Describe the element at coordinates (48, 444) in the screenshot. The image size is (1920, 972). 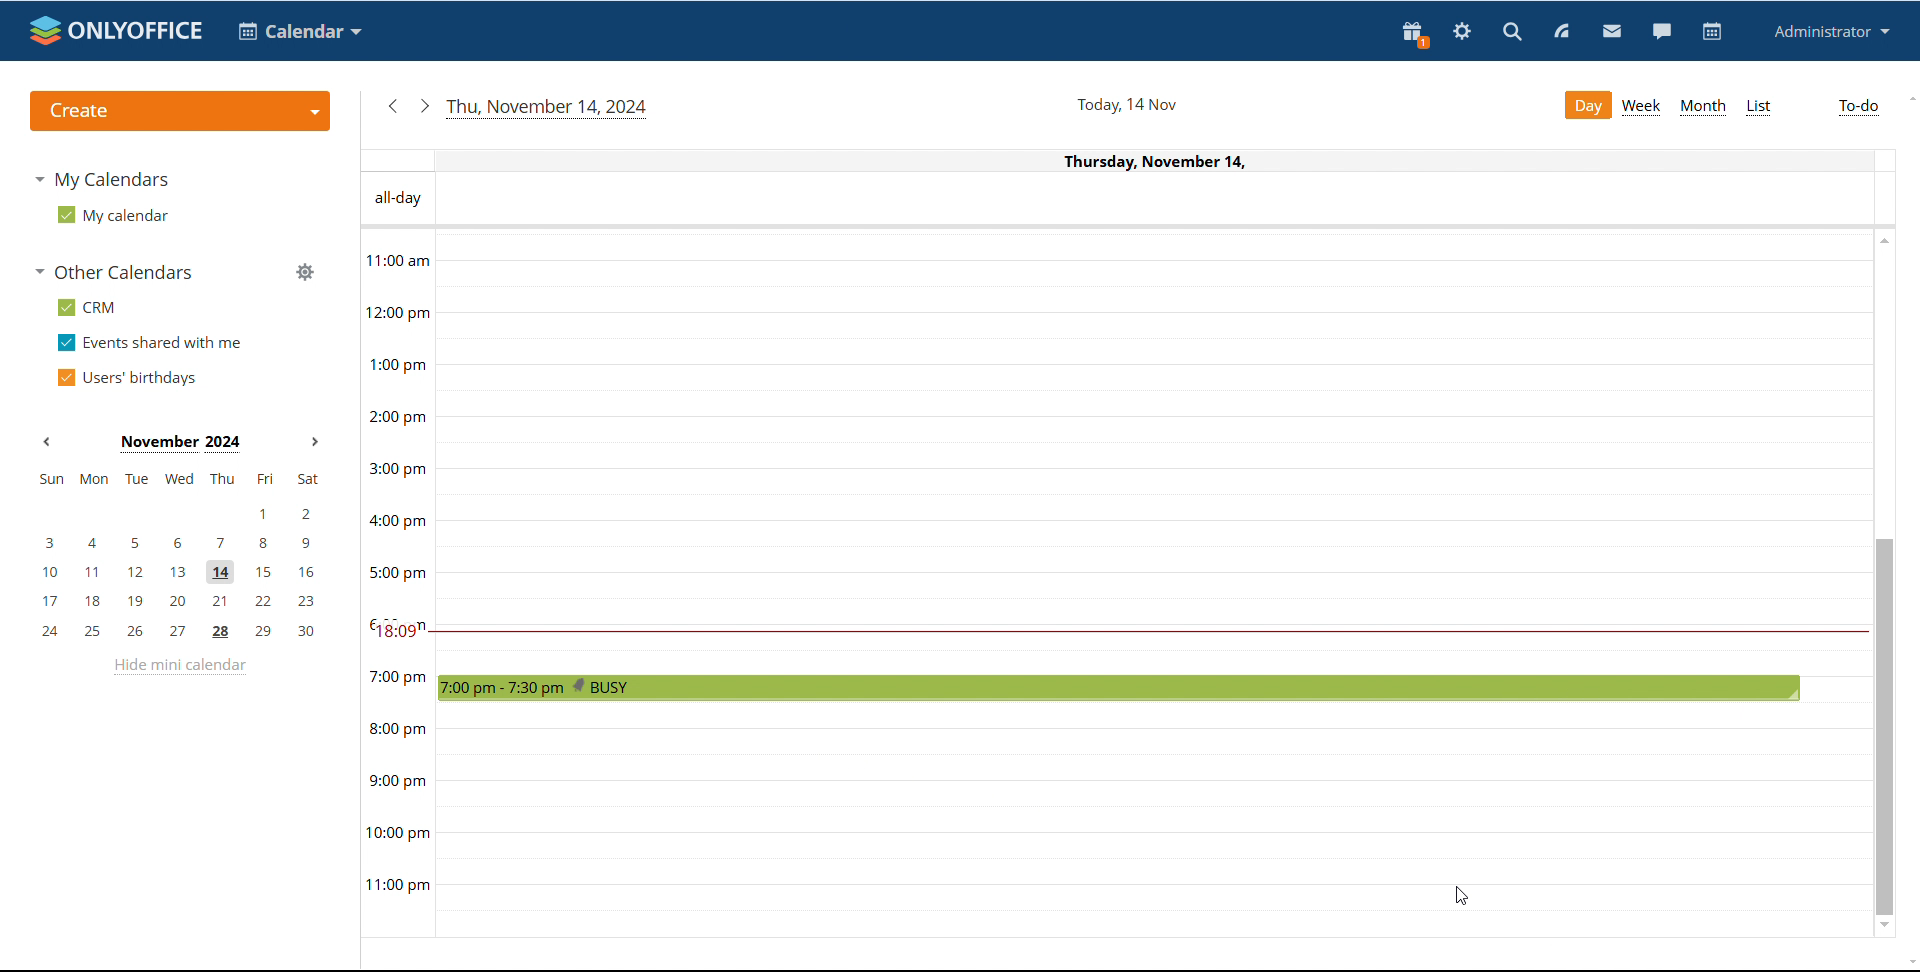
I see `previous month` at that location.